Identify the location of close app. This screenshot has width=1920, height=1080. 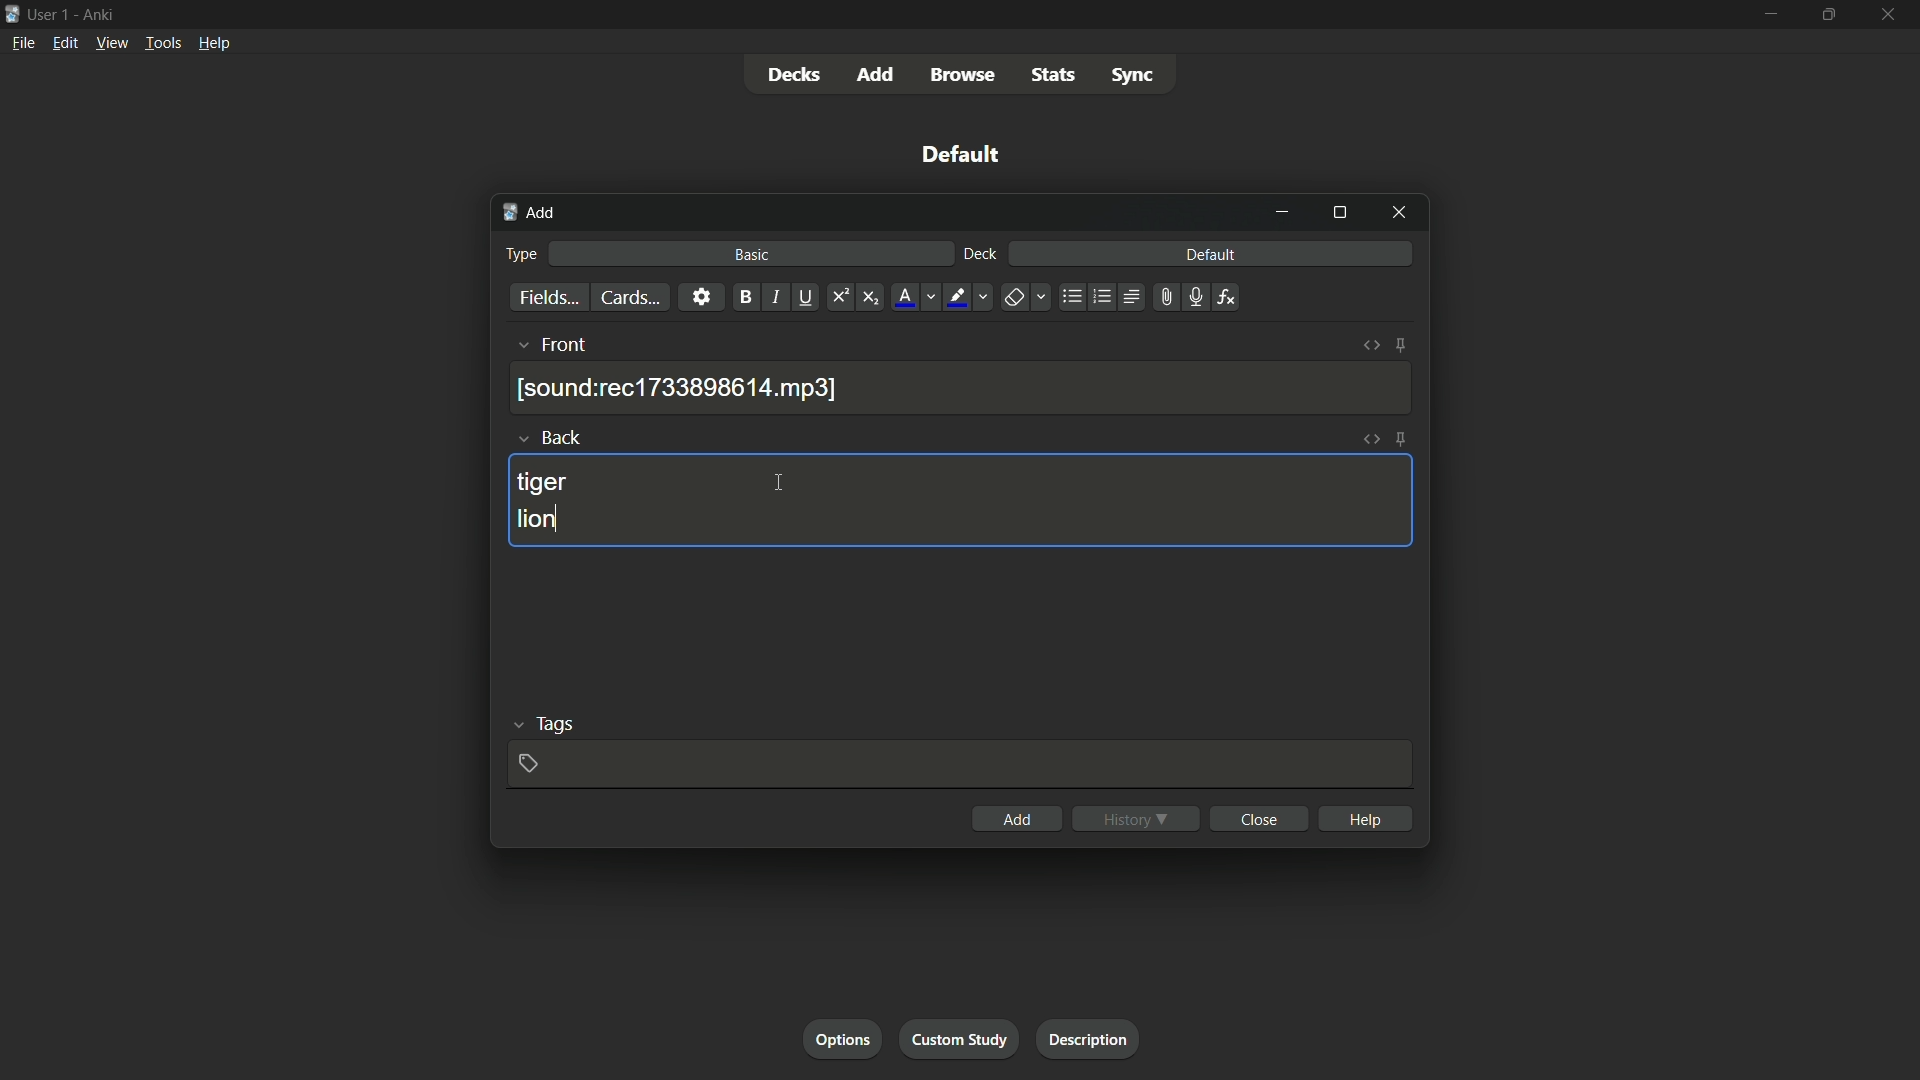
(1890, 15).